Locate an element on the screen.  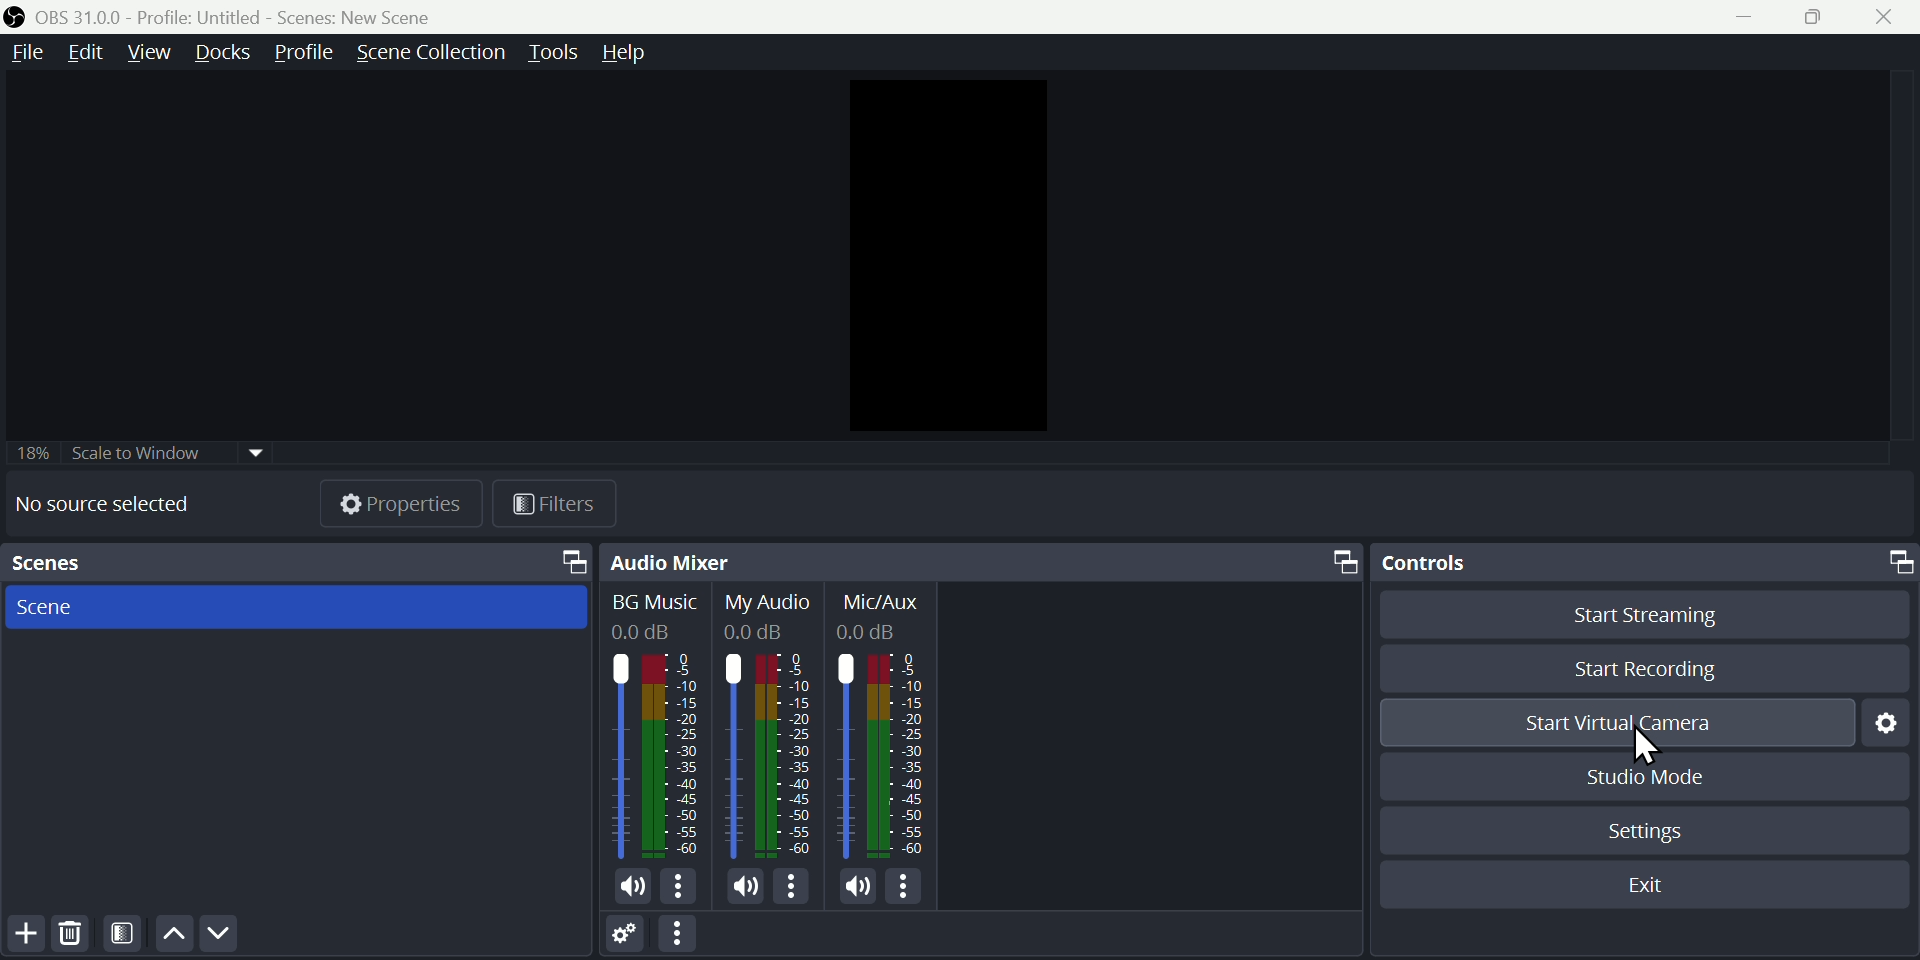
cursor is located at coordinates (1648, 747).